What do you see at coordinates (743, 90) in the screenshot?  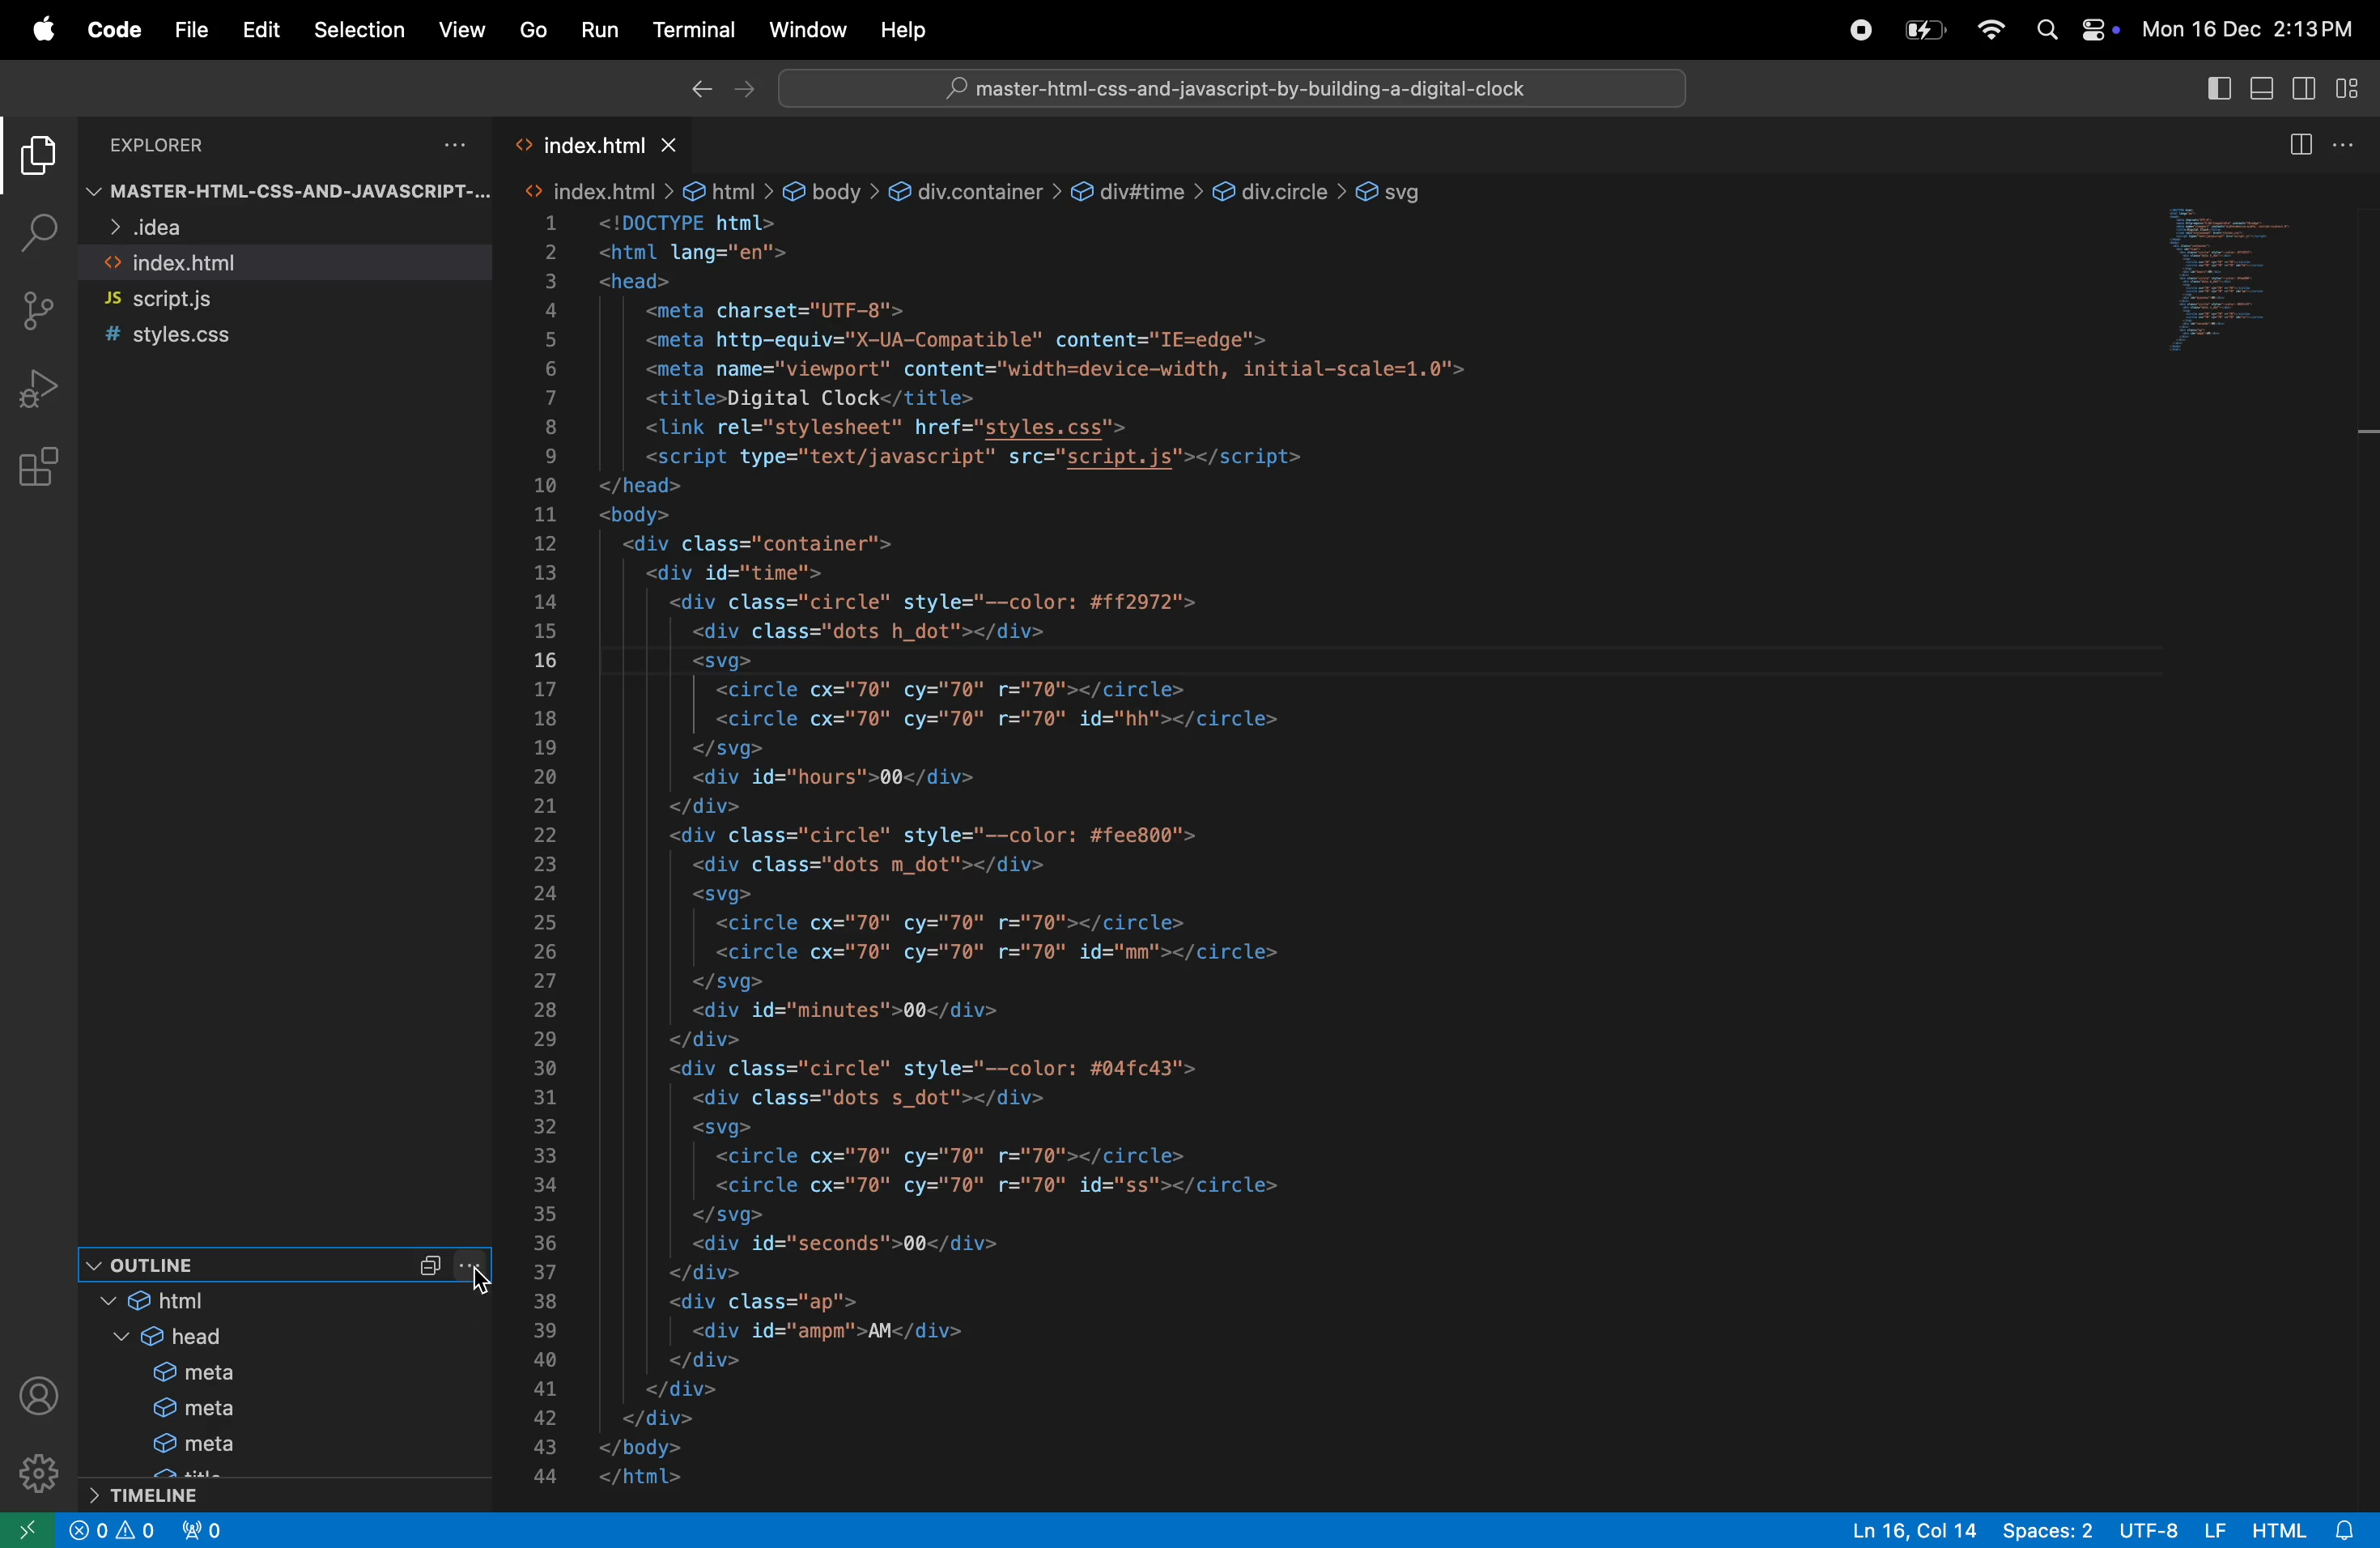 I see `forward` at bounding box center [743, 90].